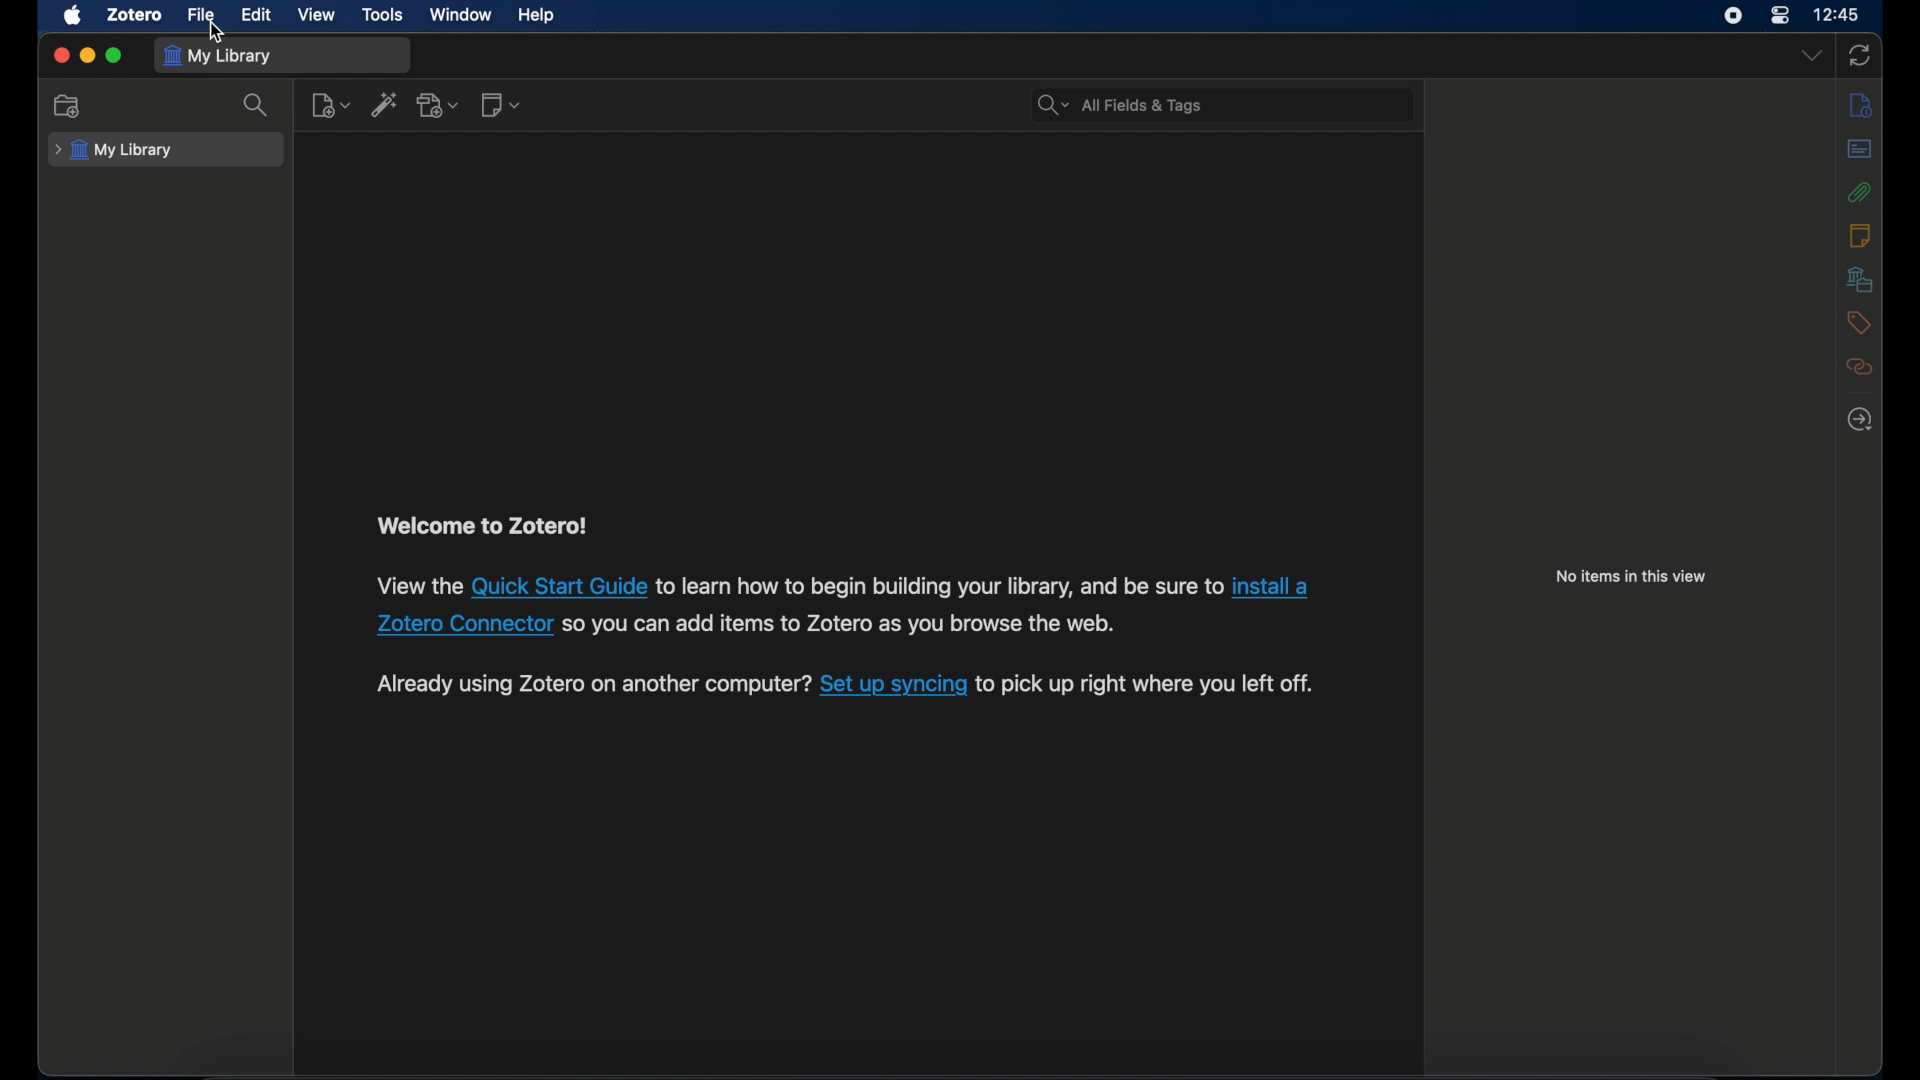 Image resolution: width=1920 pixels, height=1080 pixels. Describe the element at coordinates (256, 105) in the screenshot. I see `search` at that location.